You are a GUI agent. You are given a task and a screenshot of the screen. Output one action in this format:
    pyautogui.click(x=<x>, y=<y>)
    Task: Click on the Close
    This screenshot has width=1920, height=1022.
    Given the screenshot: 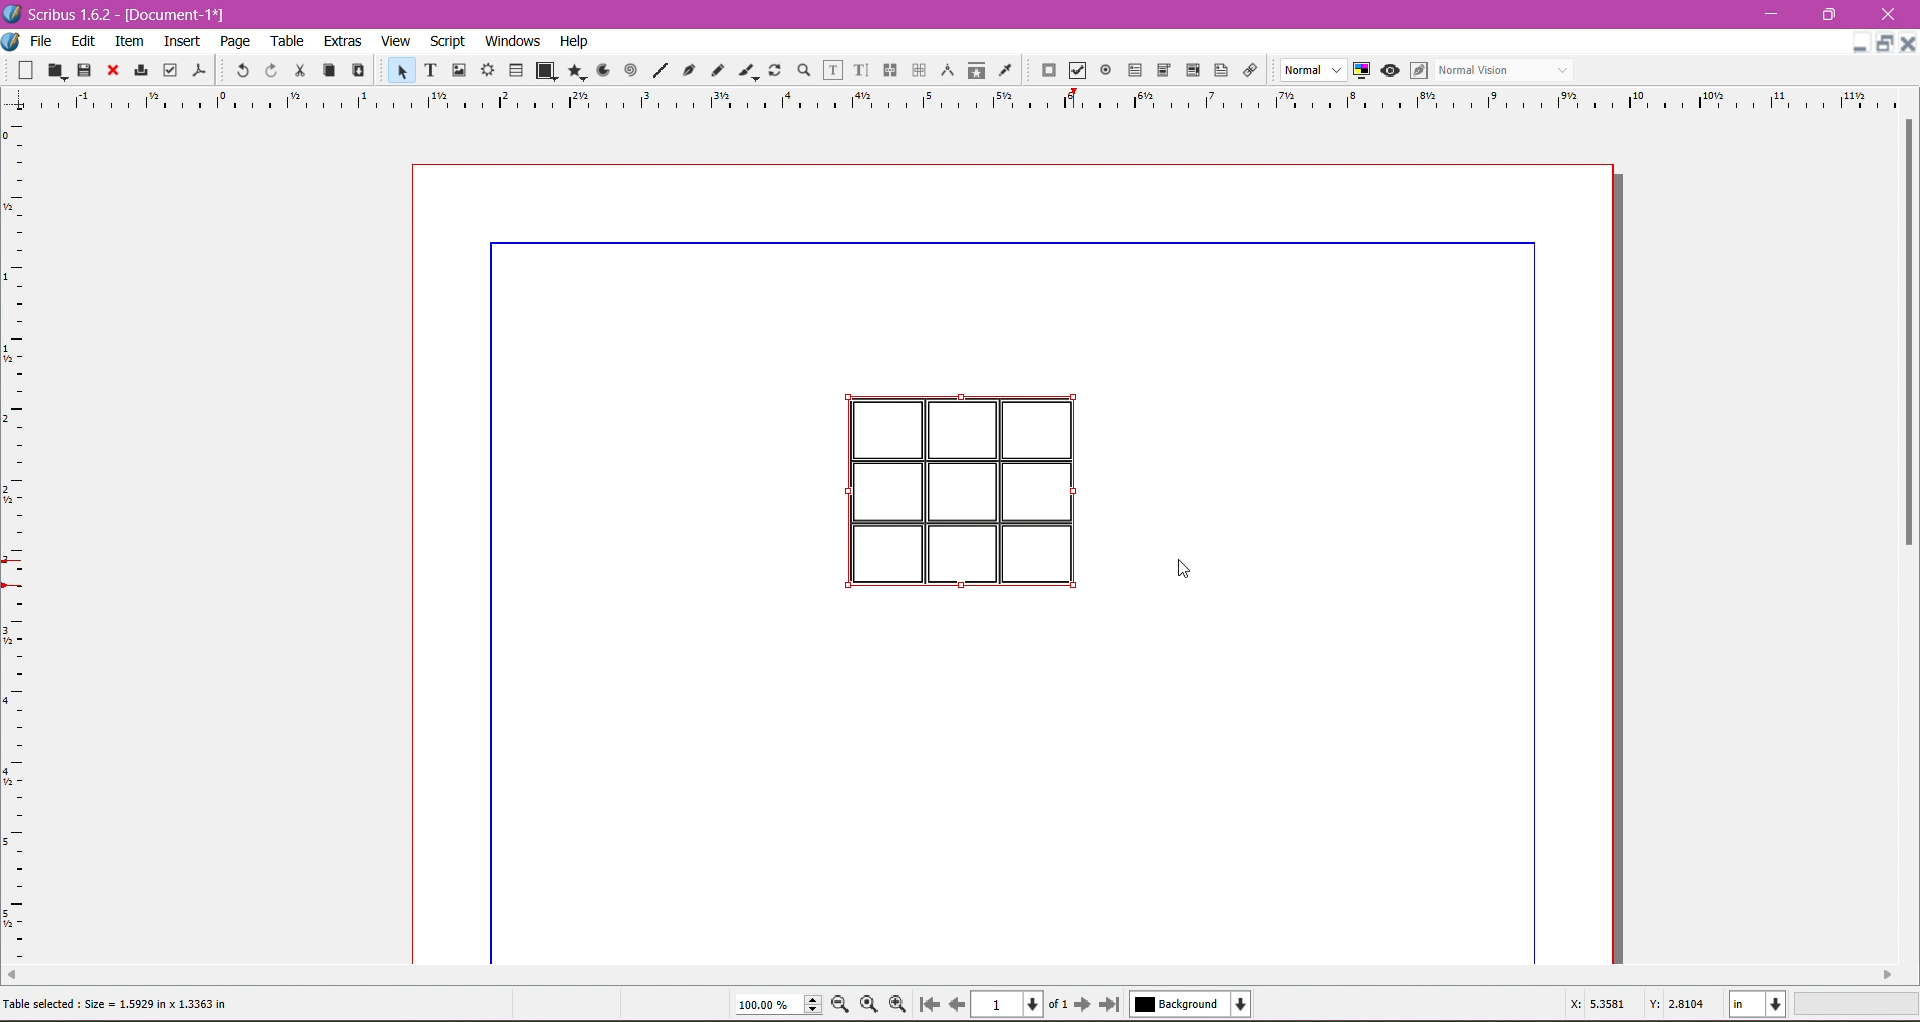 What is the action you would take?
    pyautogui.click(x=1889, y=15)
    